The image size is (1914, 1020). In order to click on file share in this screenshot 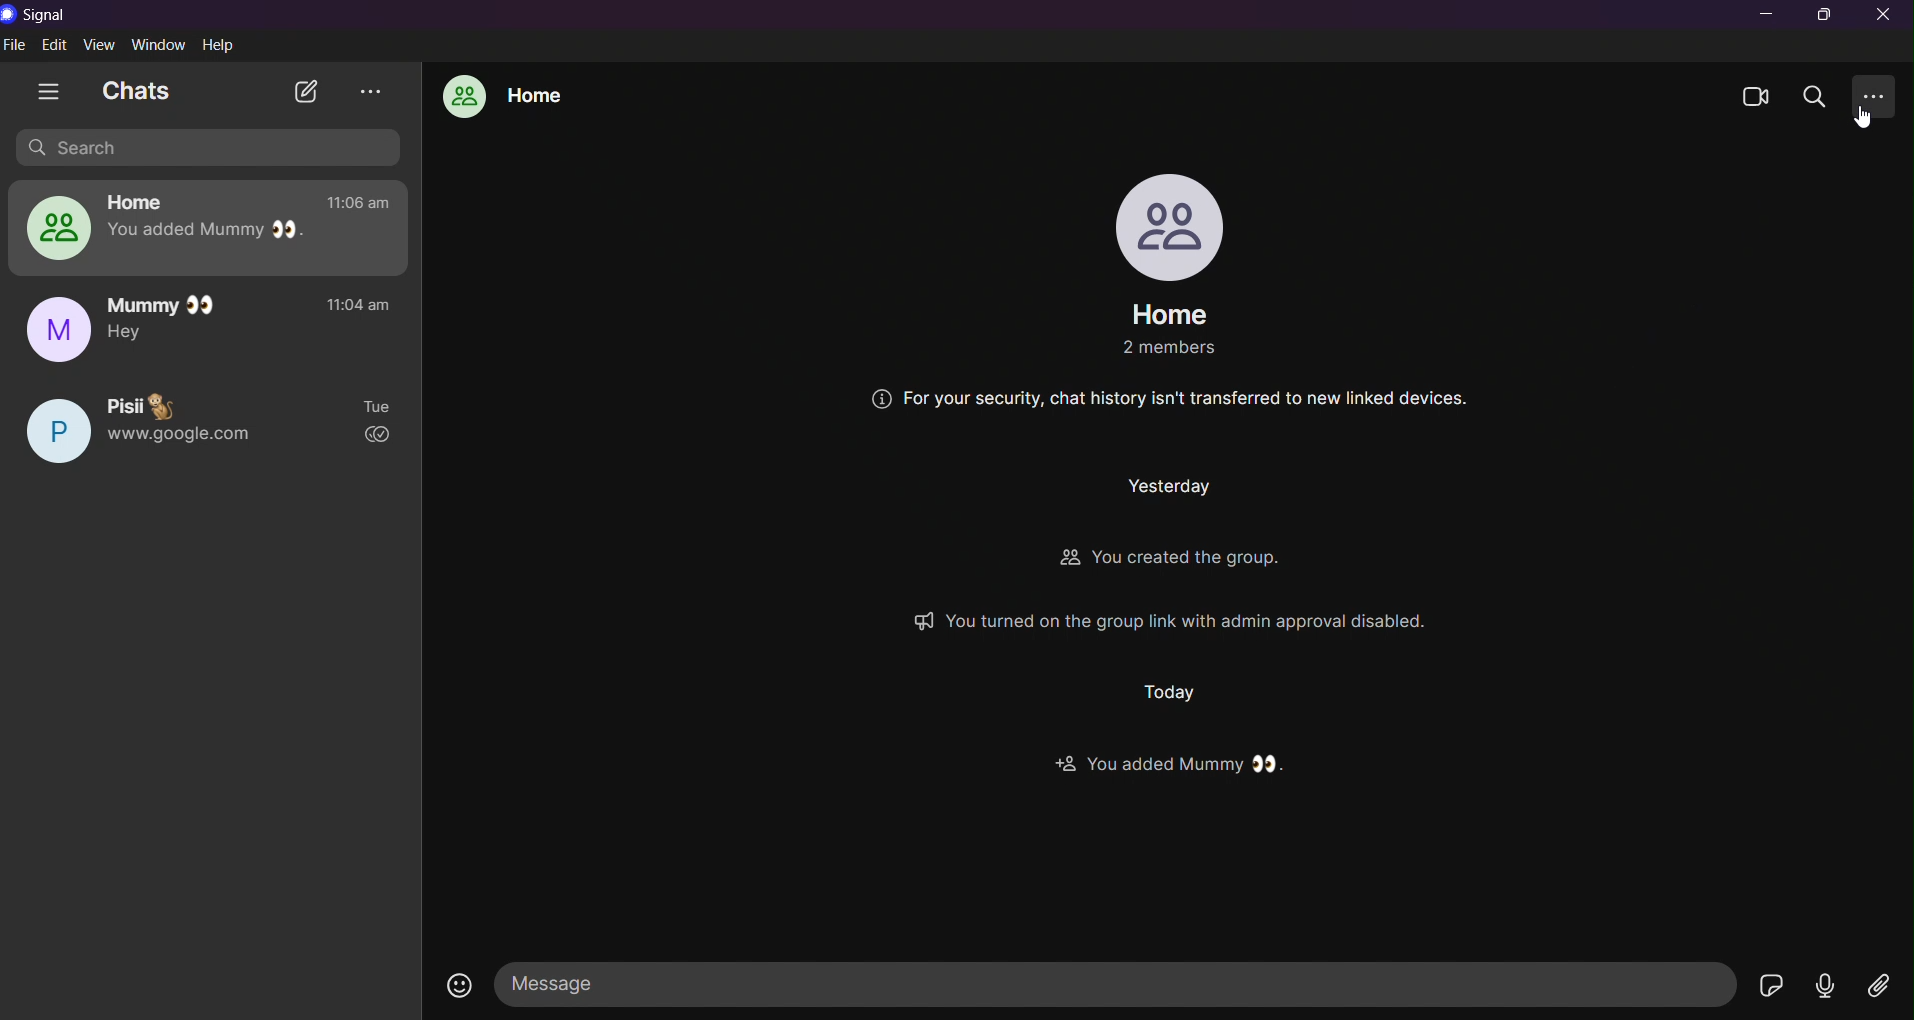, I will do `click(1874, 983)`.